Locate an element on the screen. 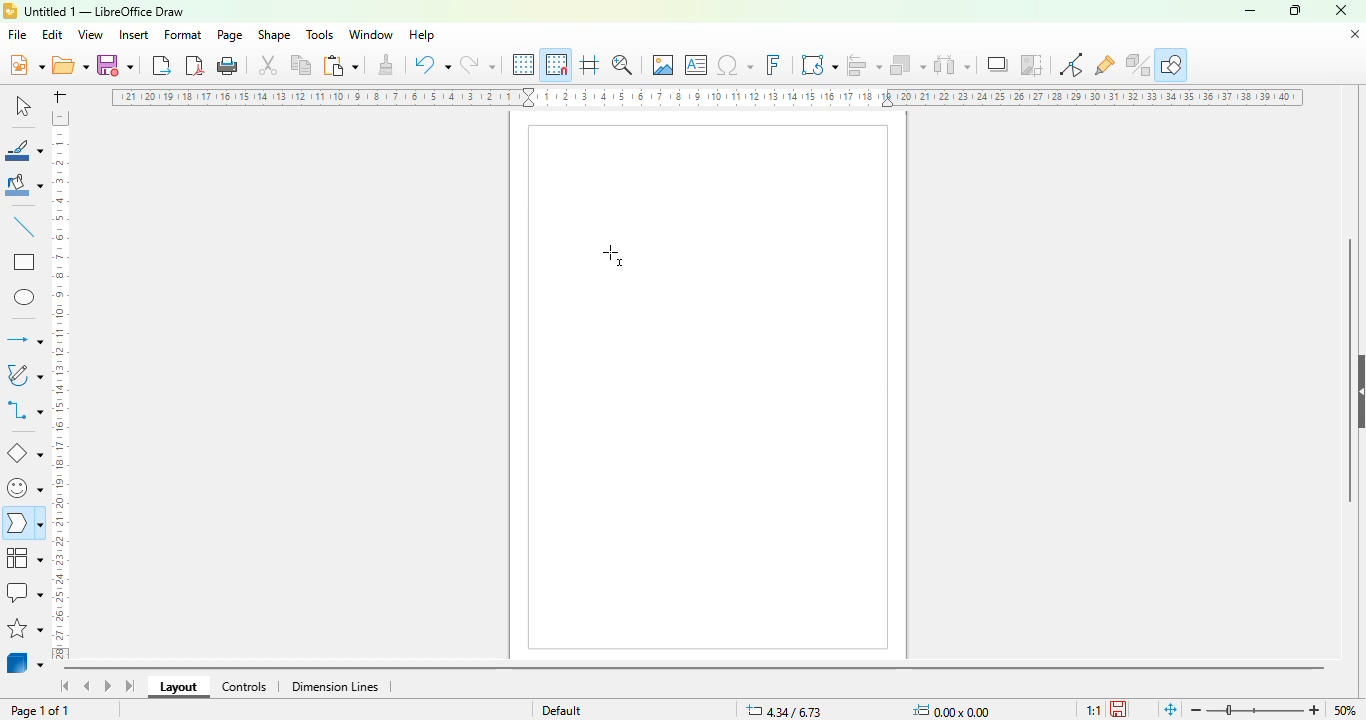  fit page to current window is located at coordinates (1171, 710).